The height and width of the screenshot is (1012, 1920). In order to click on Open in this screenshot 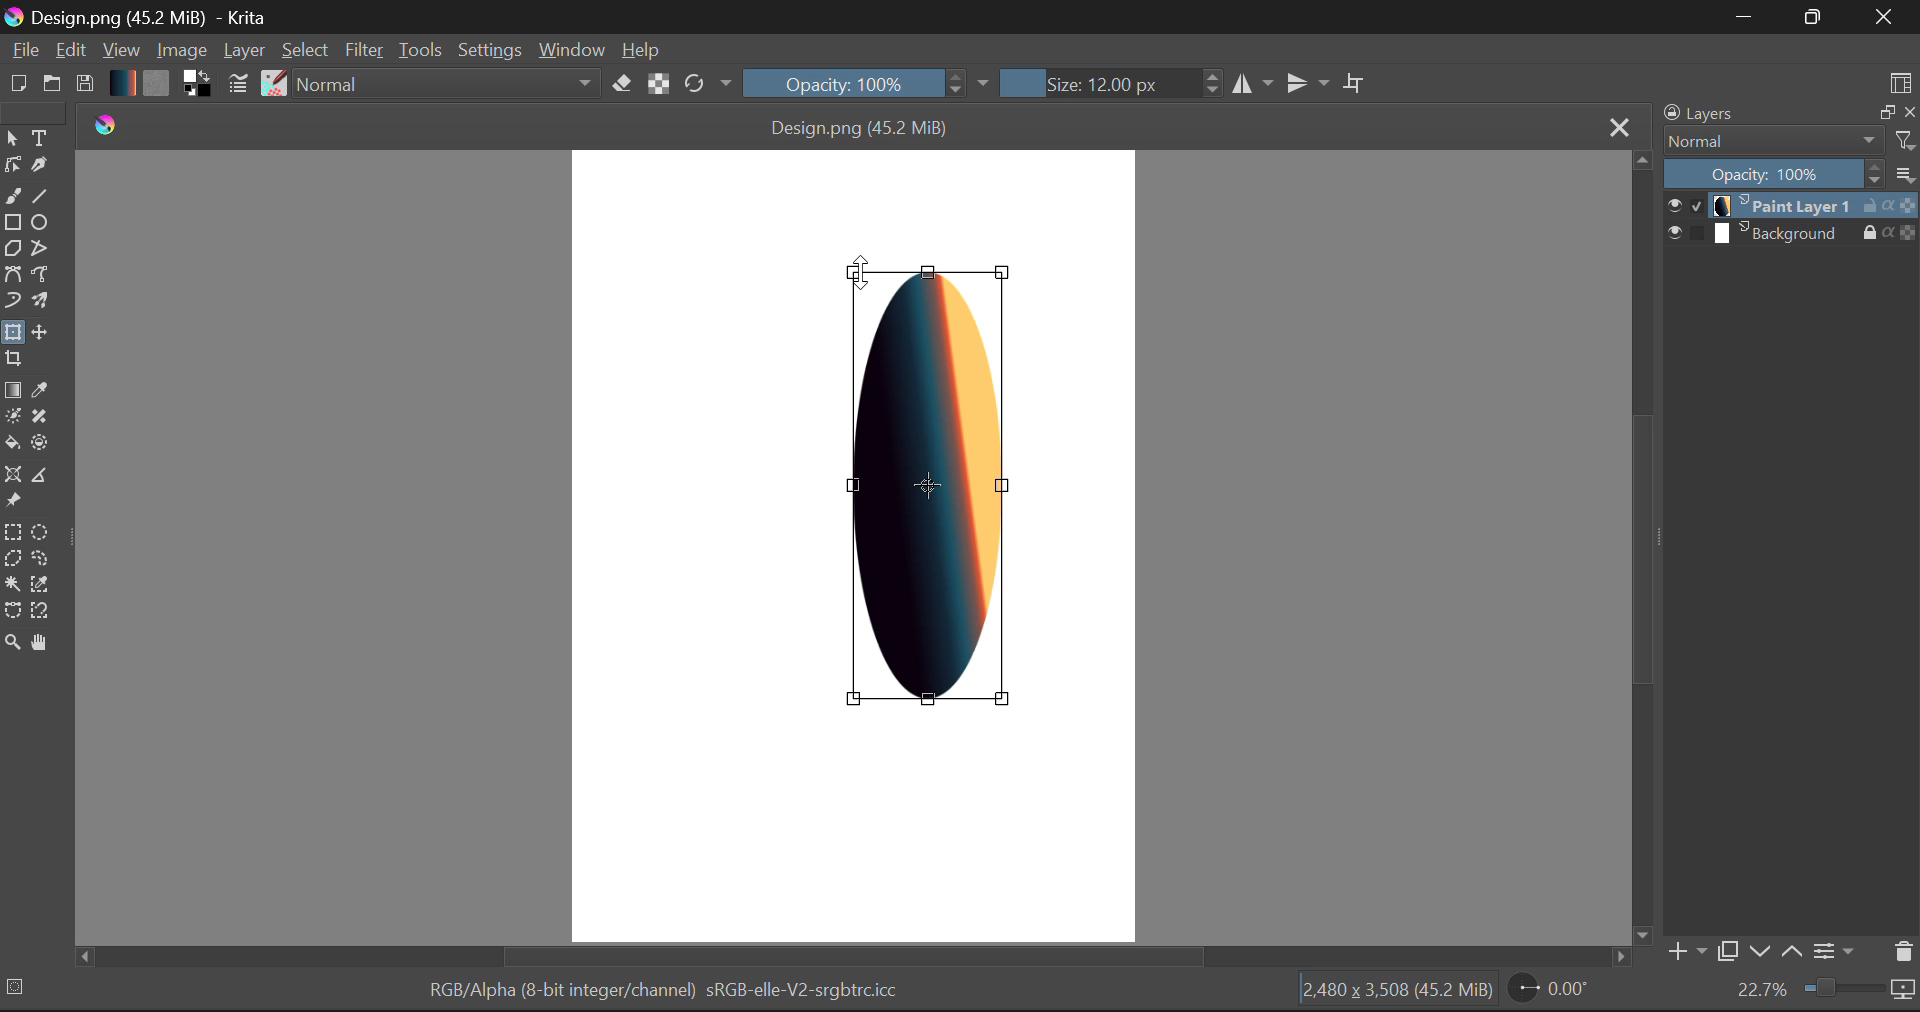, I will do `click(52, 84)`.